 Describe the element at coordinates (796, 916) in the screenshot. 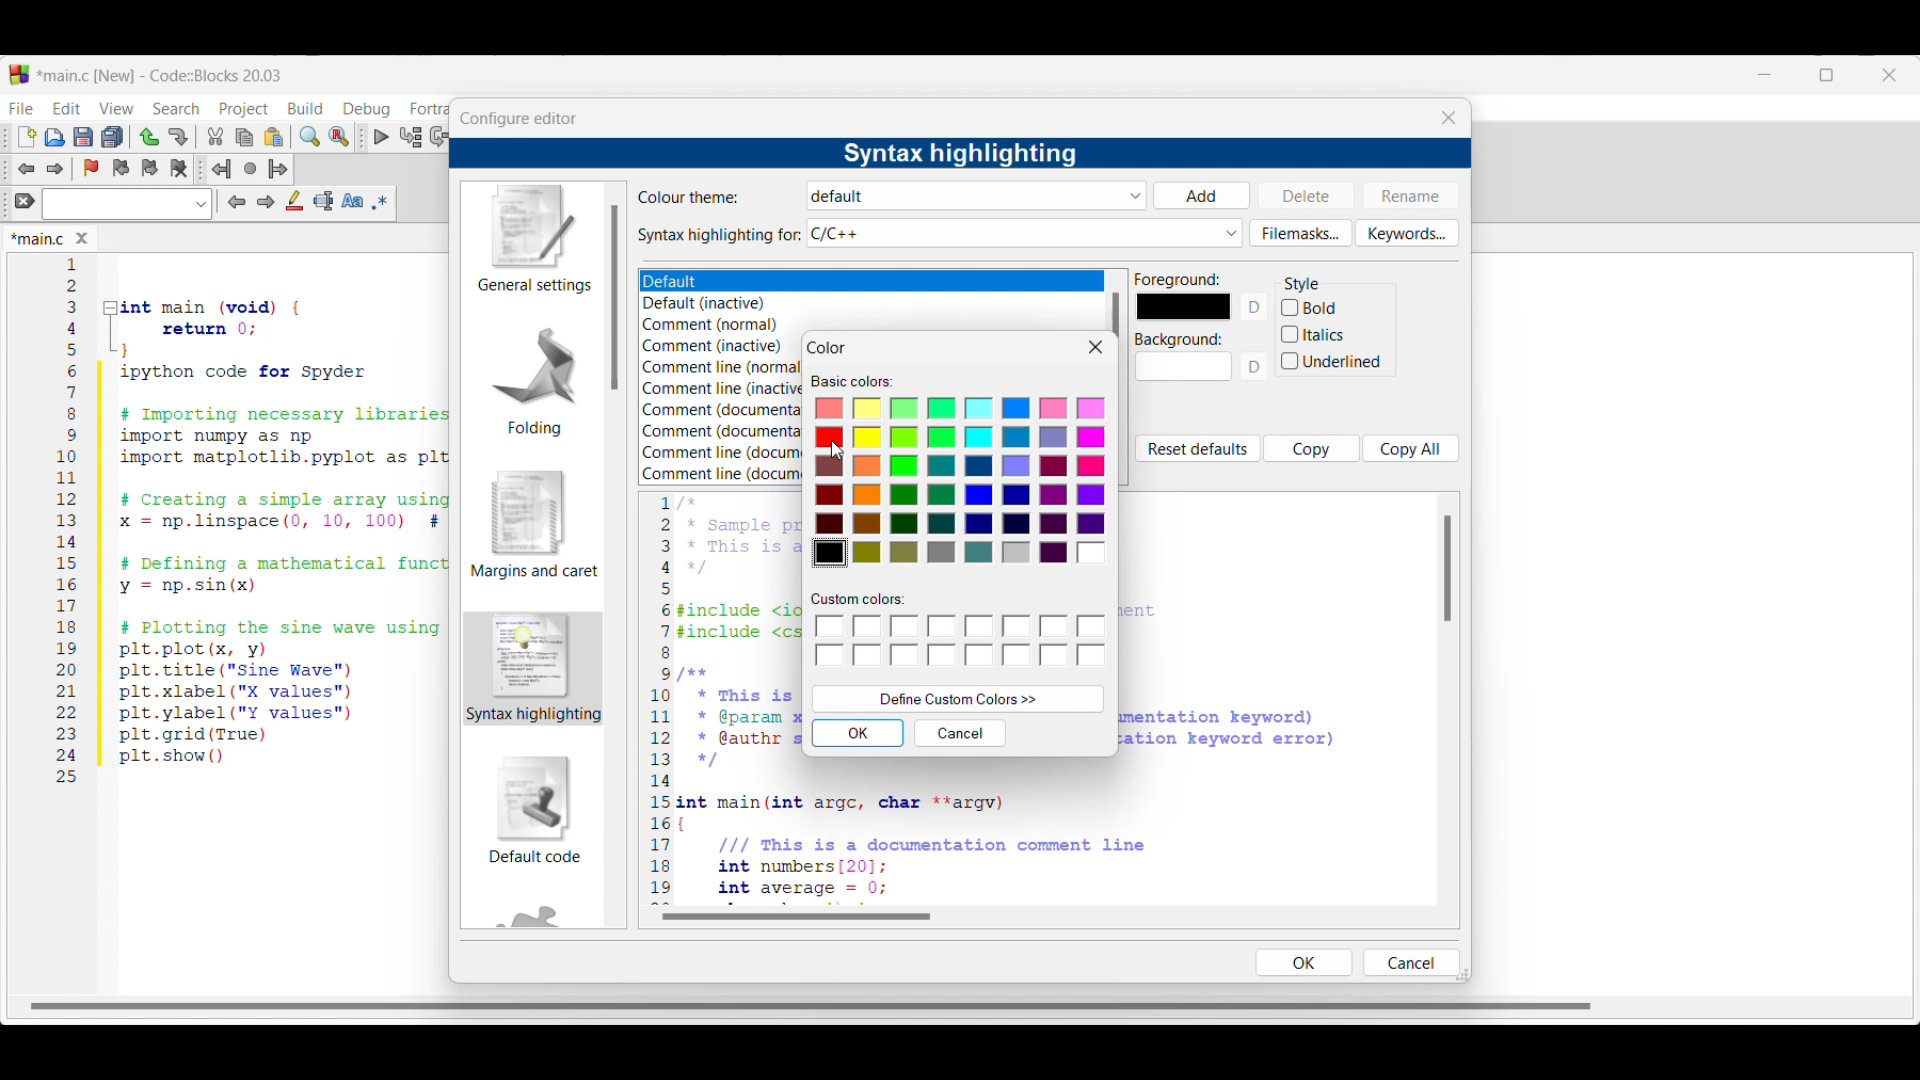

I see `Horizontal slide bar` at that location.